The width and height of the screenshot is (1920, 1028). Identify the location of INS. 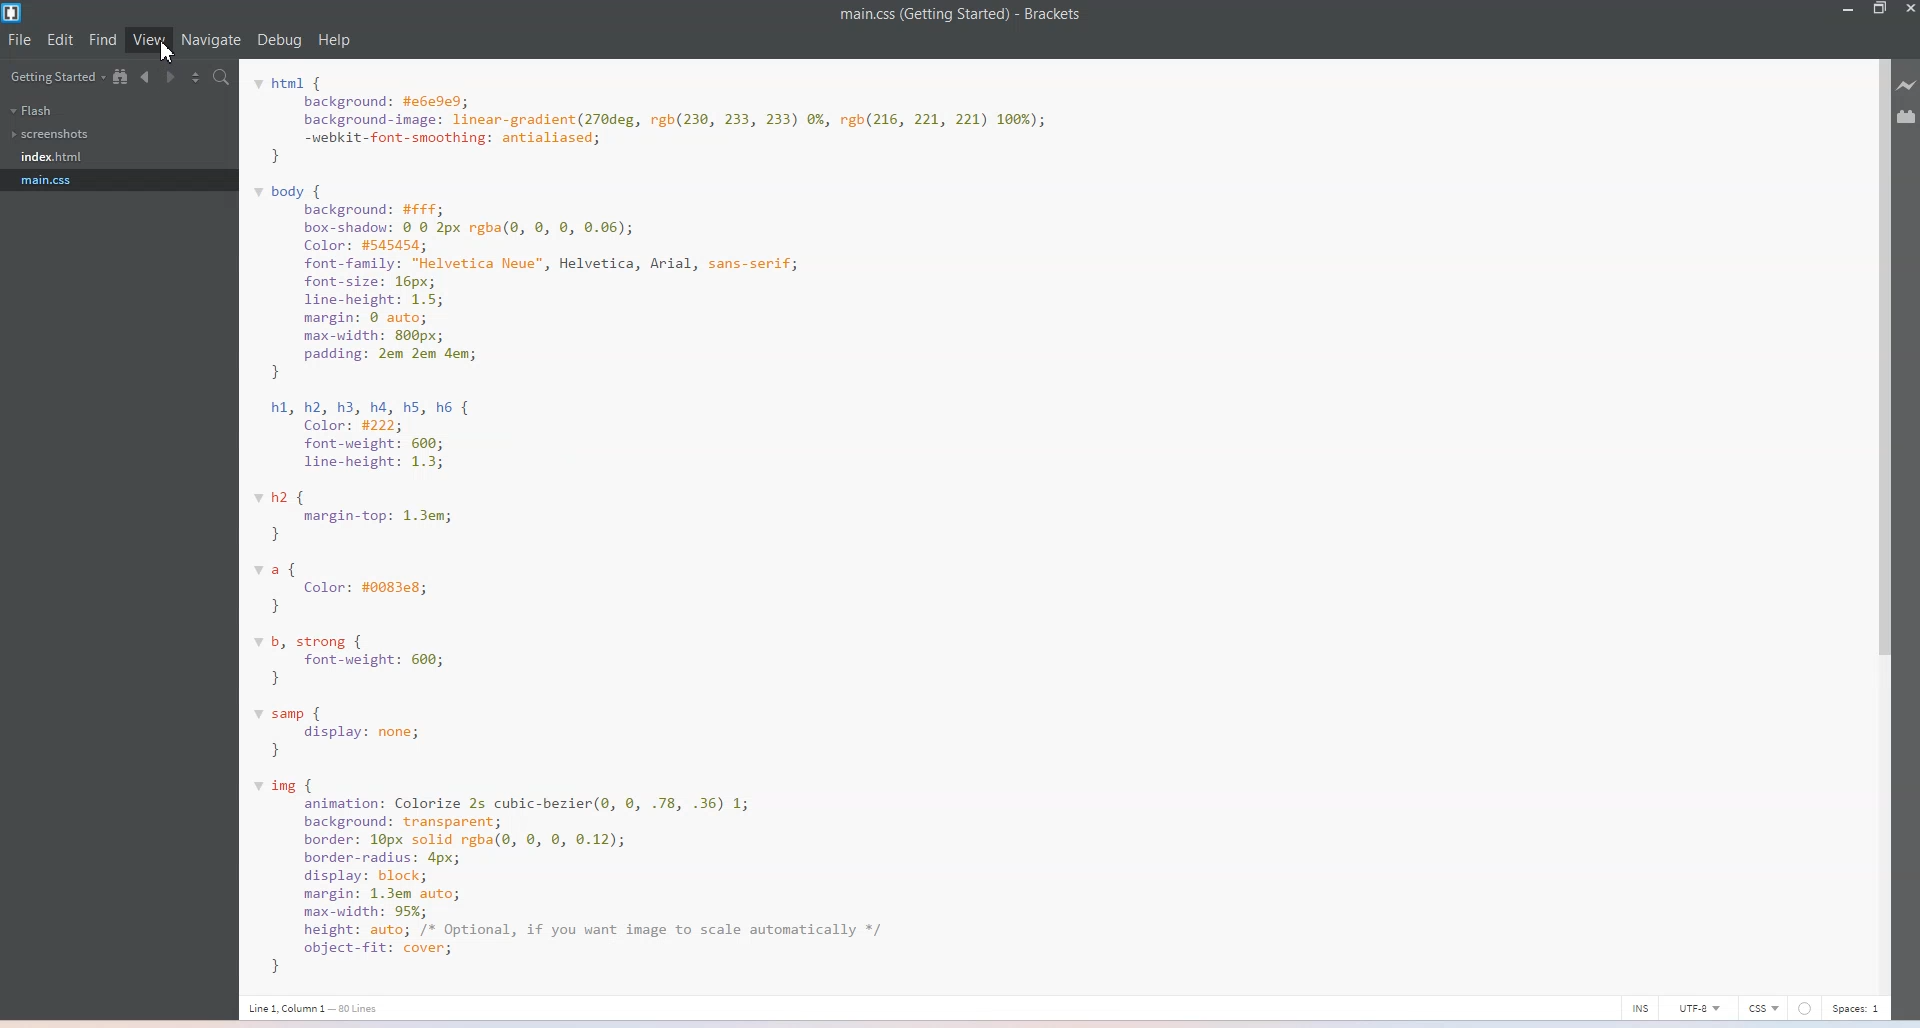
(1641, 1006).